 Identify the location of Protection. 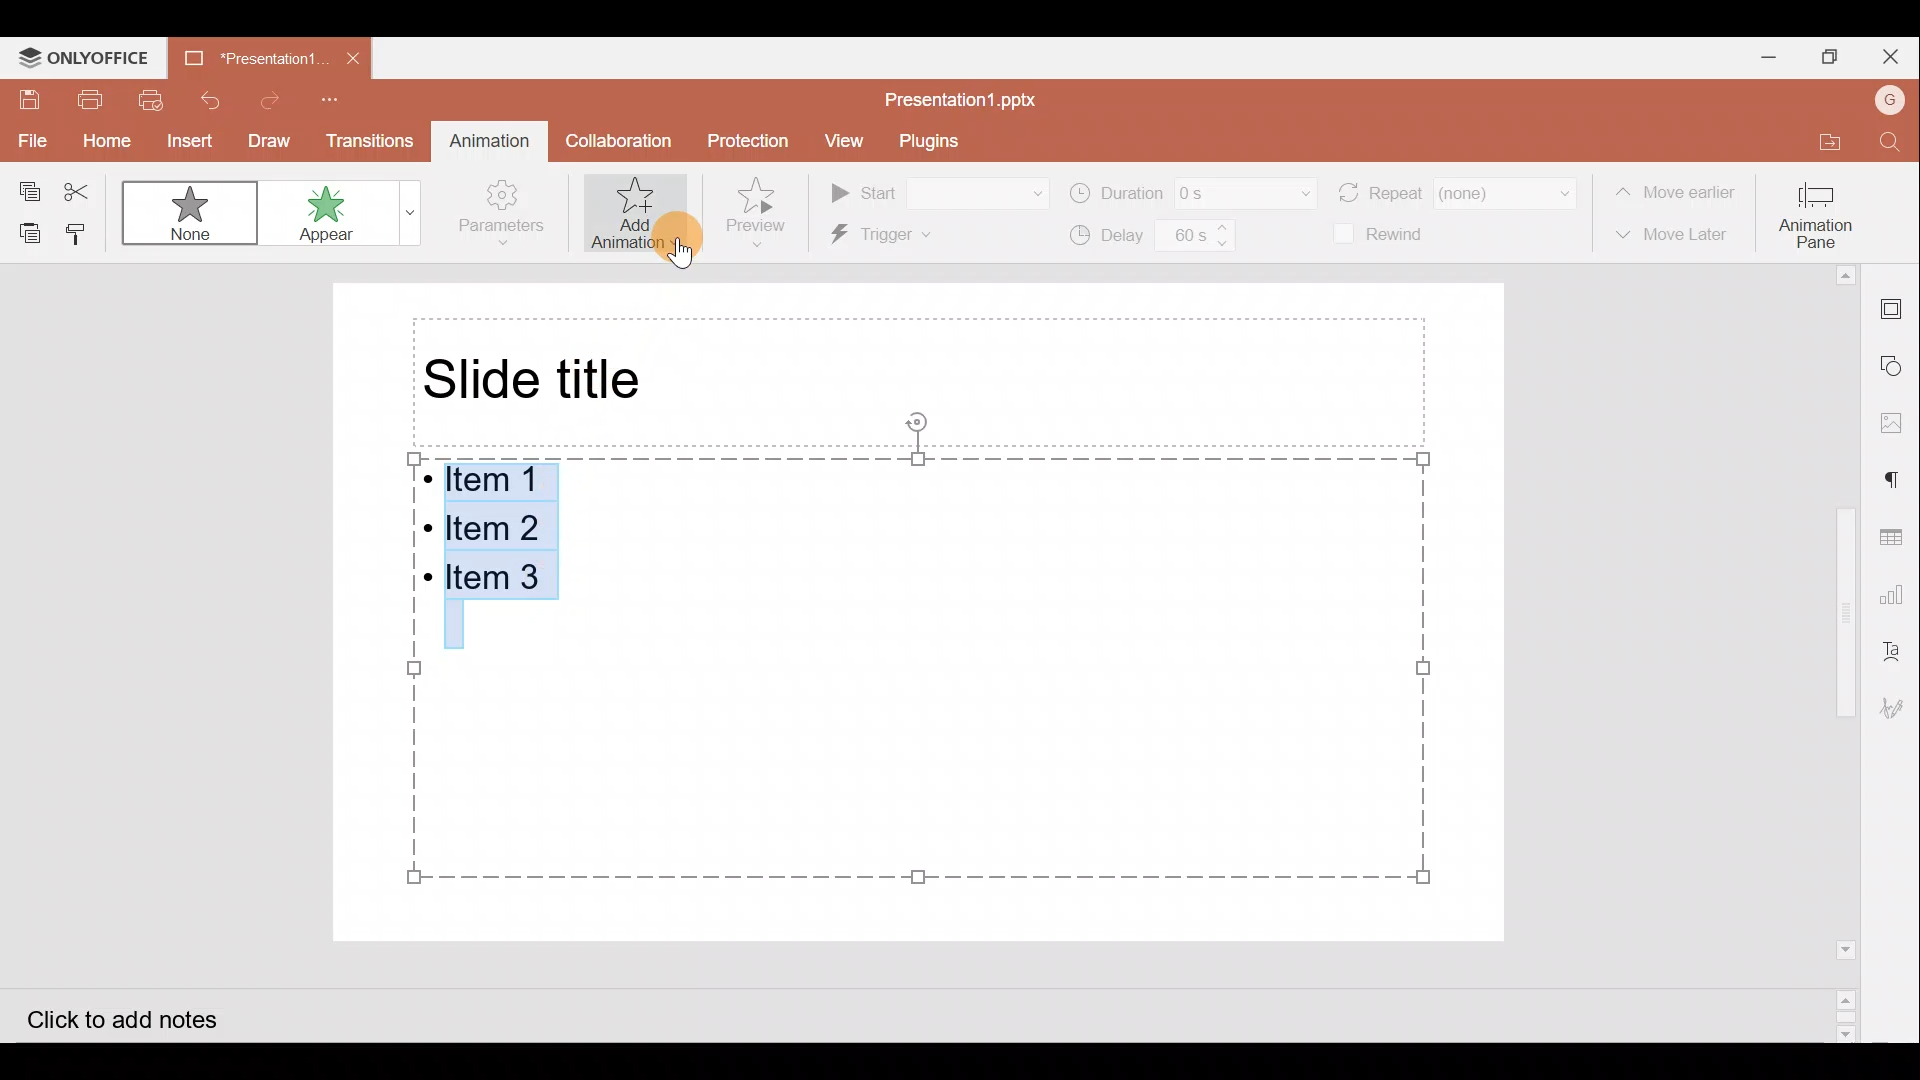
(746, 142).